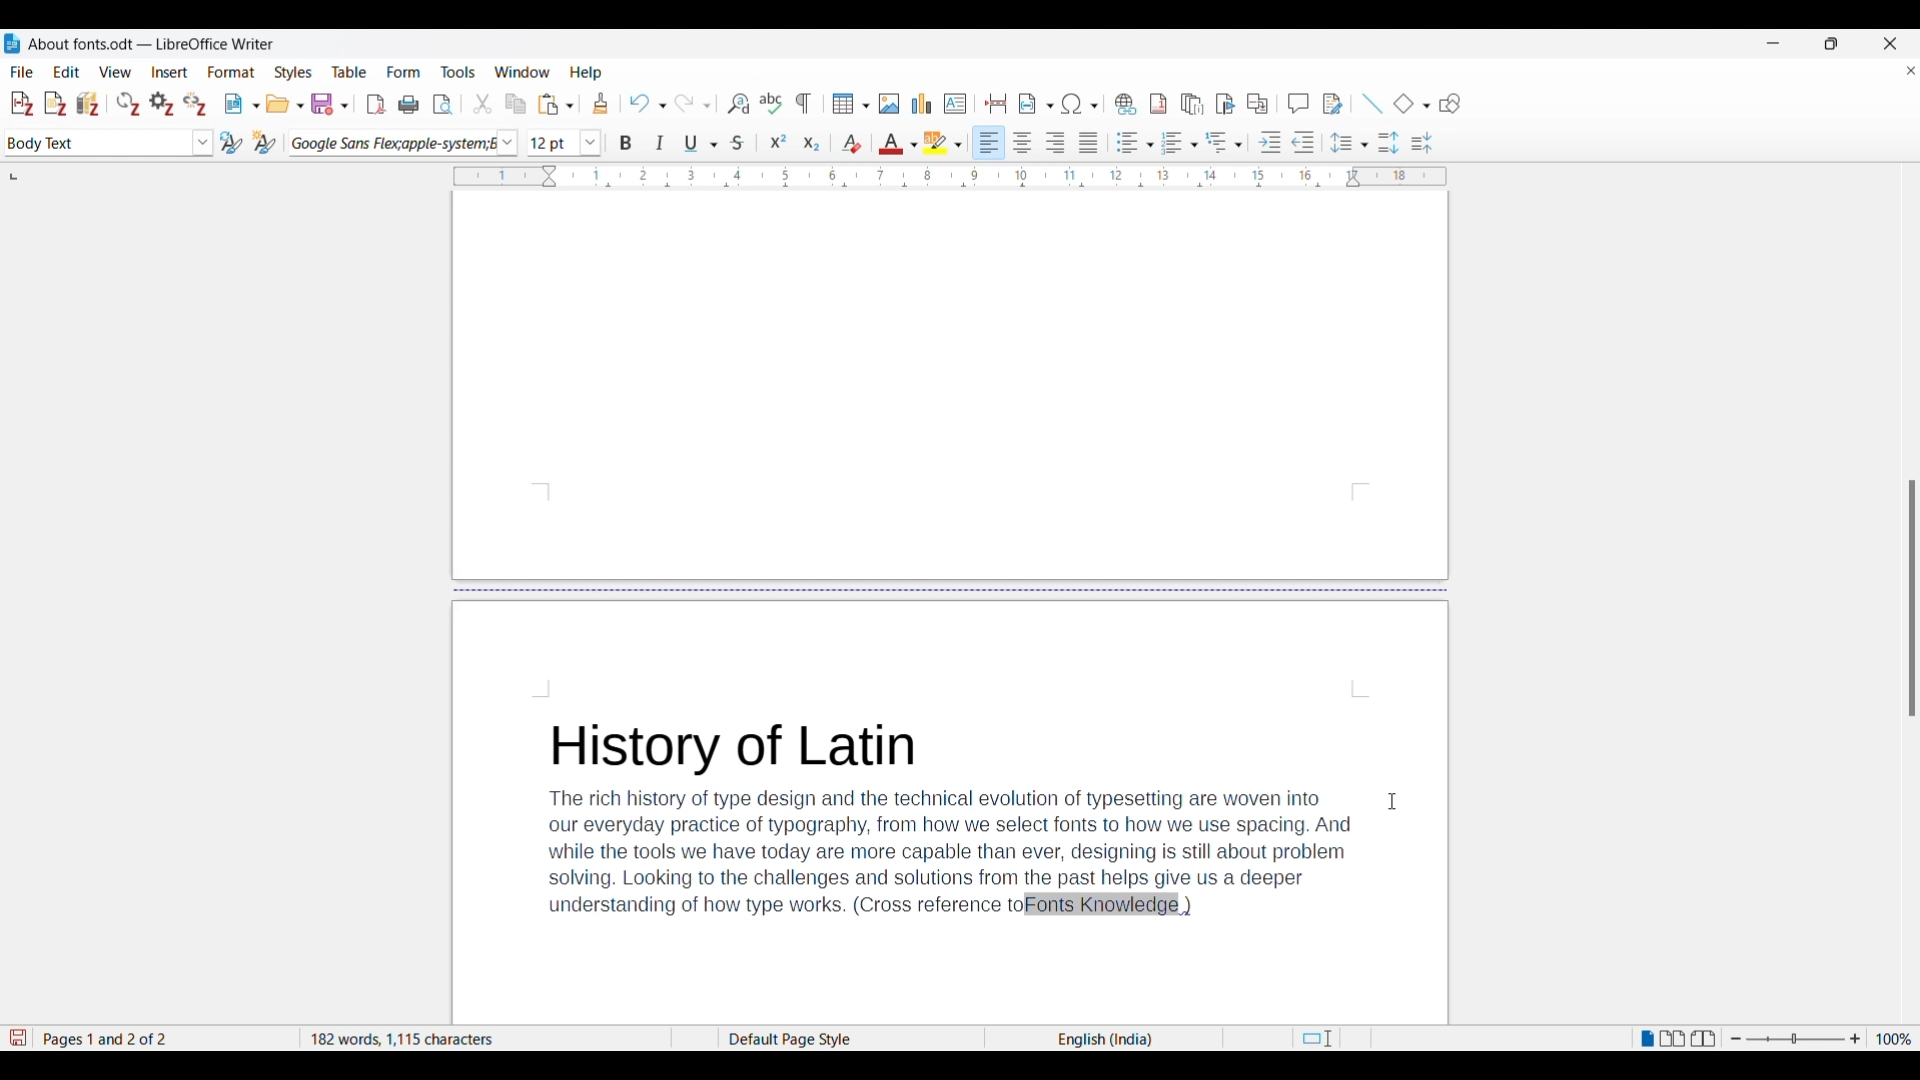 The height and width of the screenshot is (1080, 1920). Describe the element at coordinates (458, 72) in the screenshot. I see `Tools menu` at that location.